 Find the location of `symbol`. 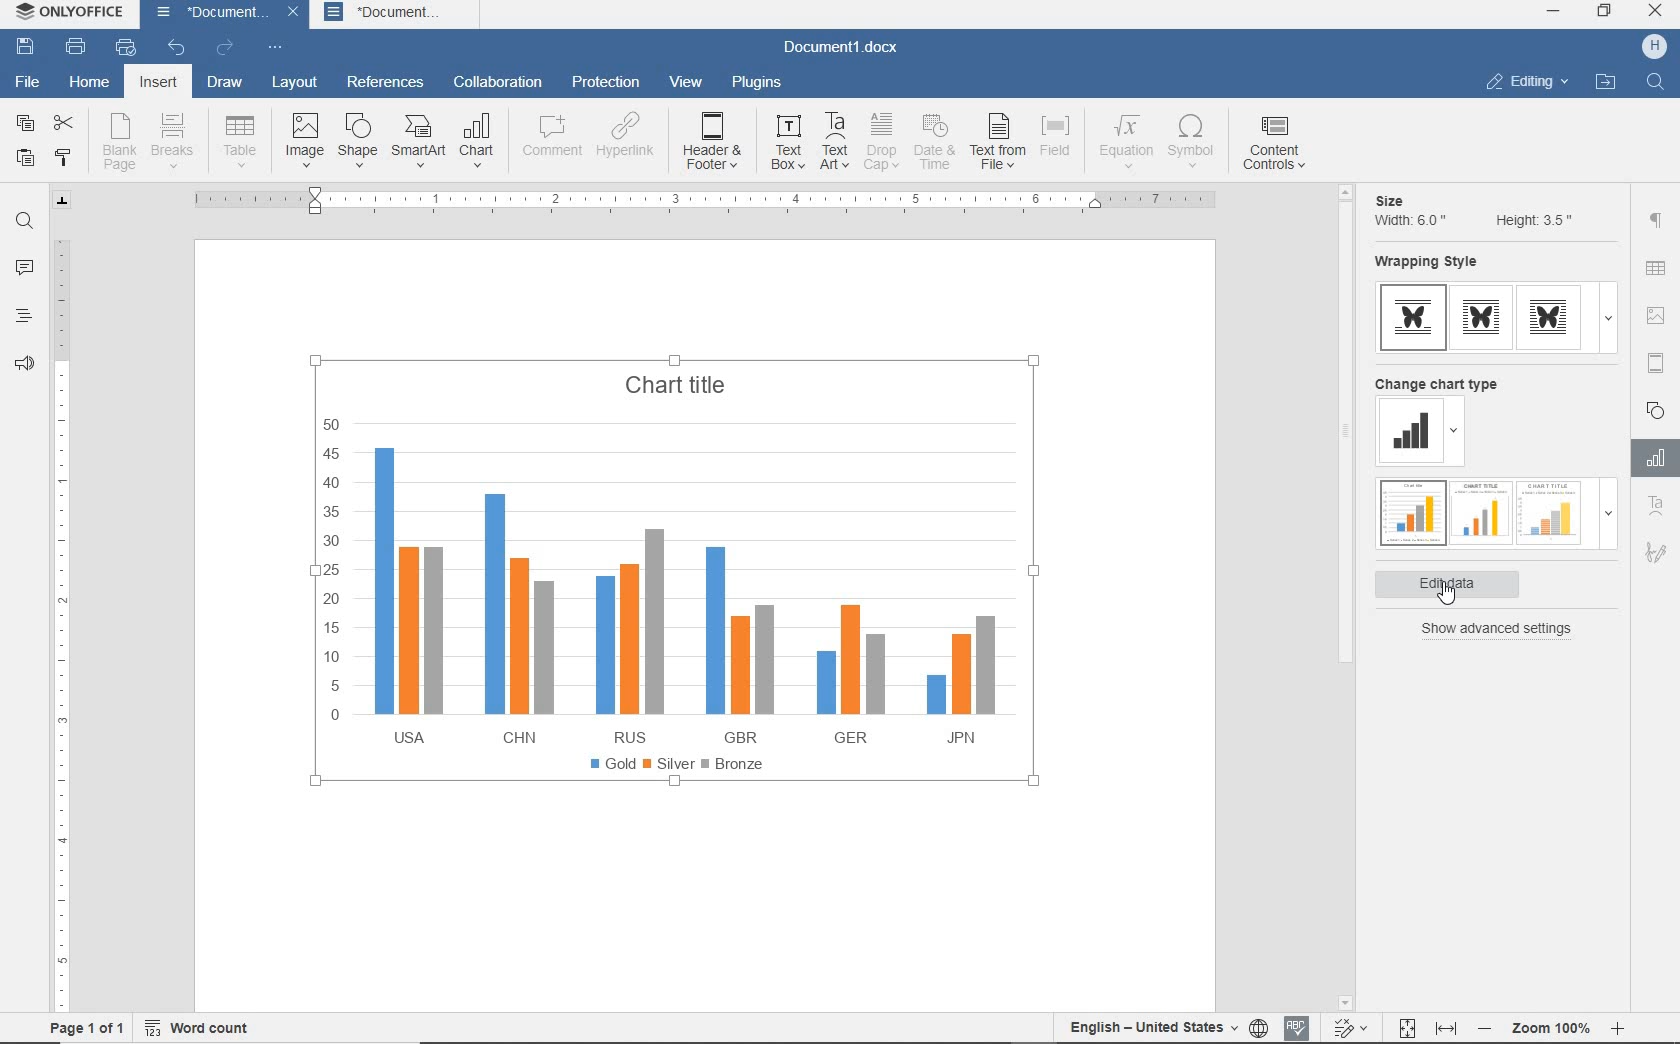

symbol is located at coordinates (1194, 143).